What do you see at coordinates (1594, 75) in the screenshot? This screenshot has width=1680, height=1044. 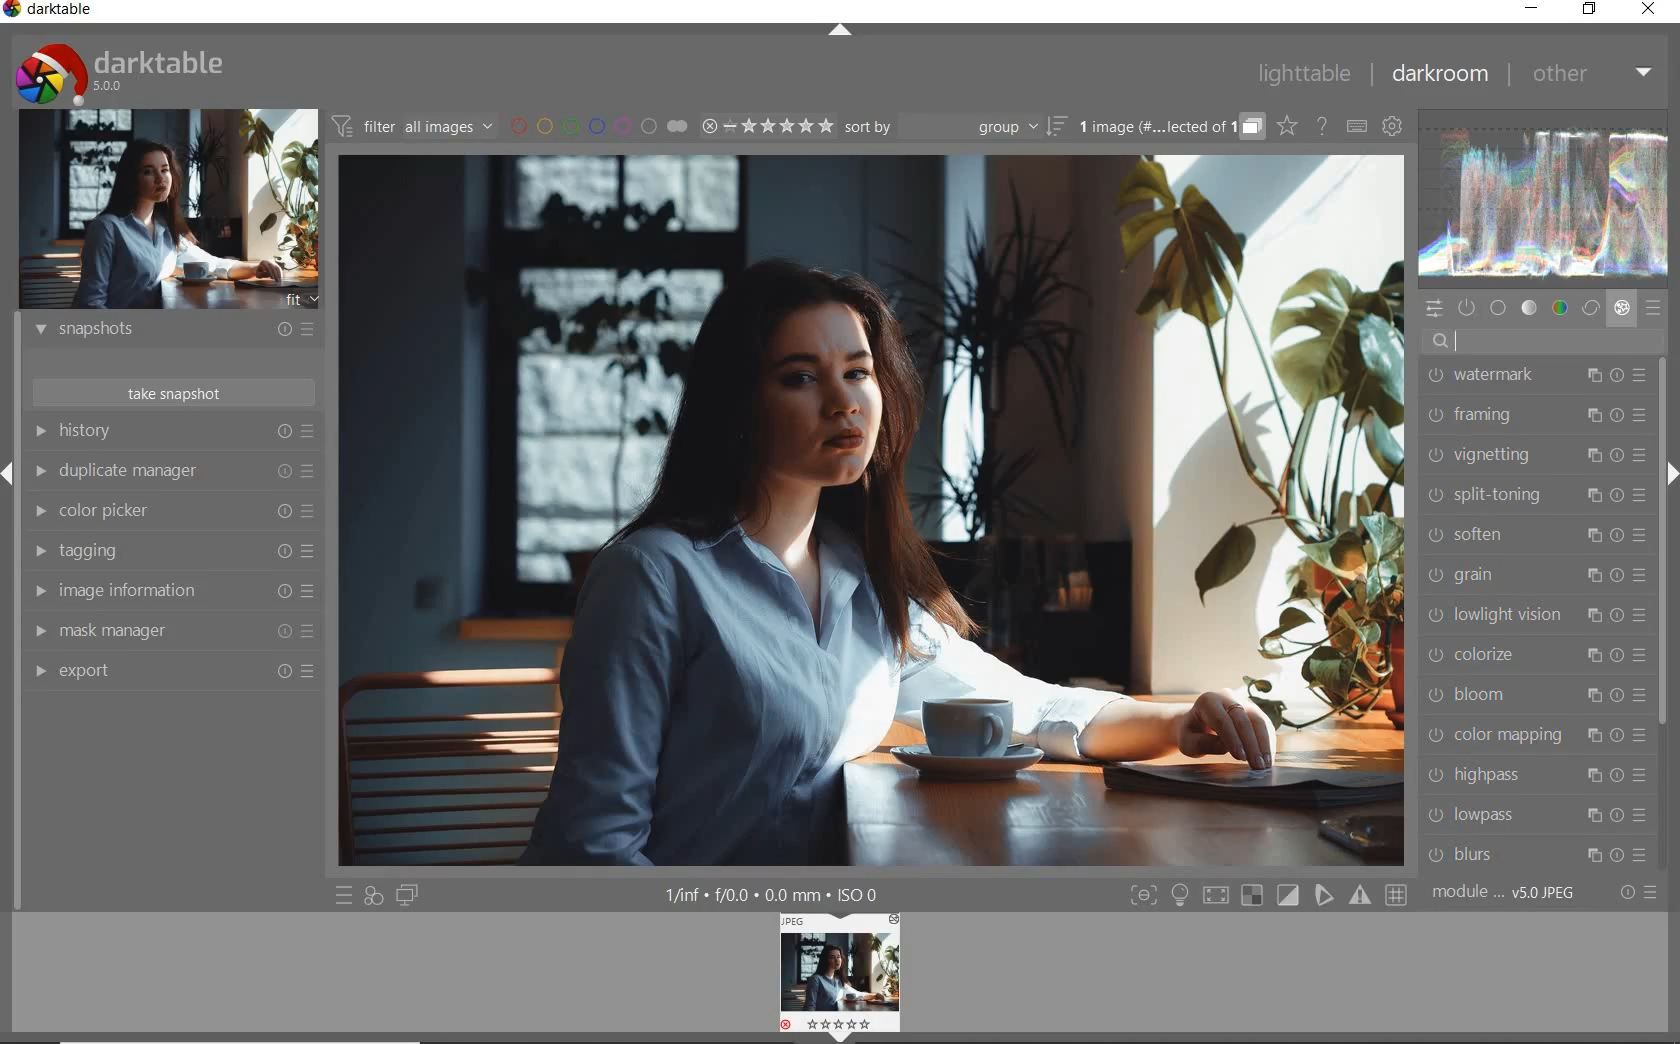 I see `other` at bounding box center [1594, 75].